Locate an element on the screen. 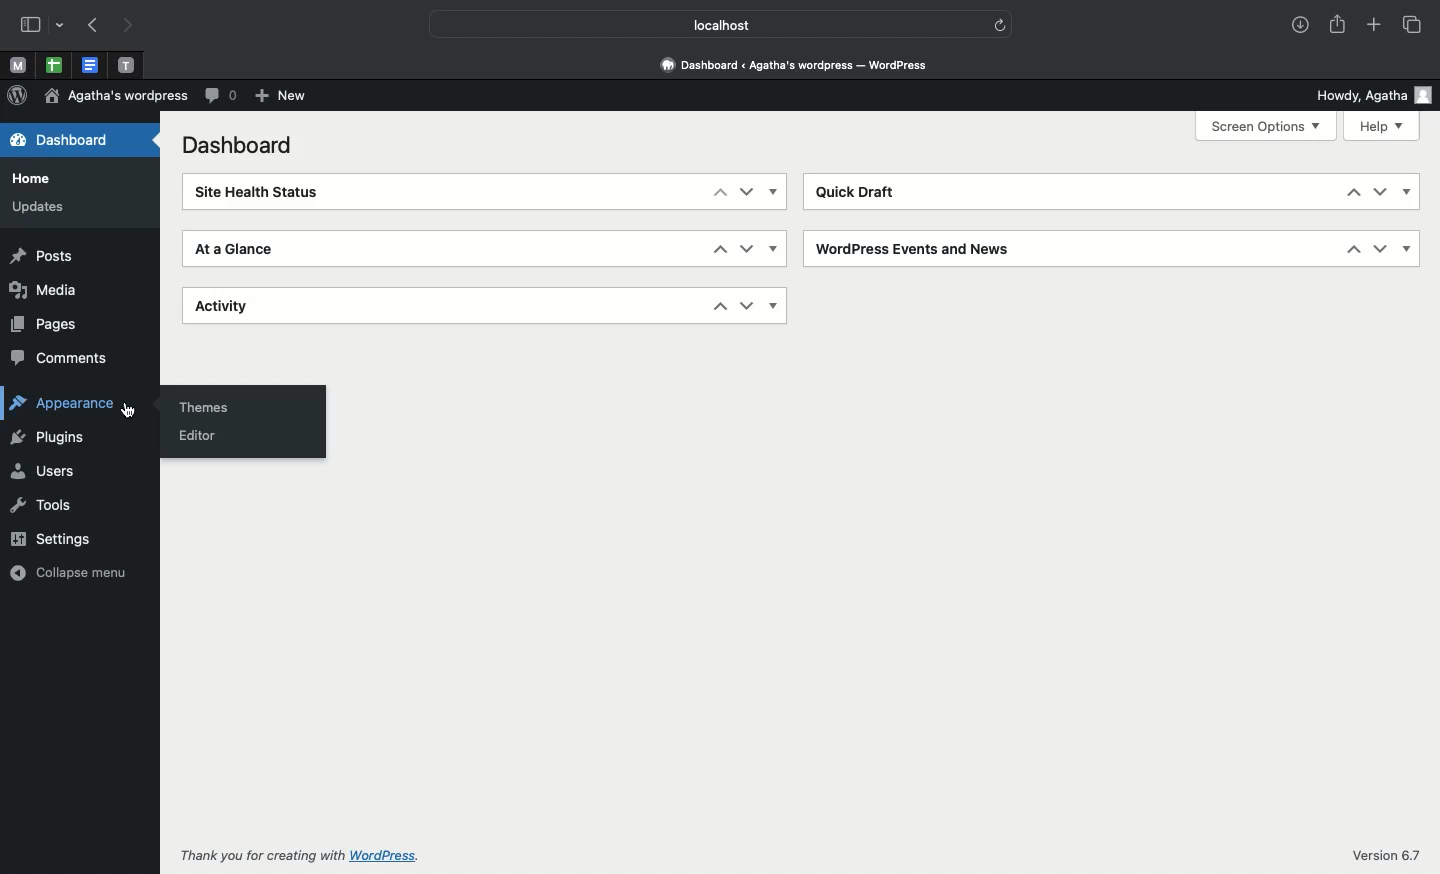  Share is located at coordinates (1339, 24).